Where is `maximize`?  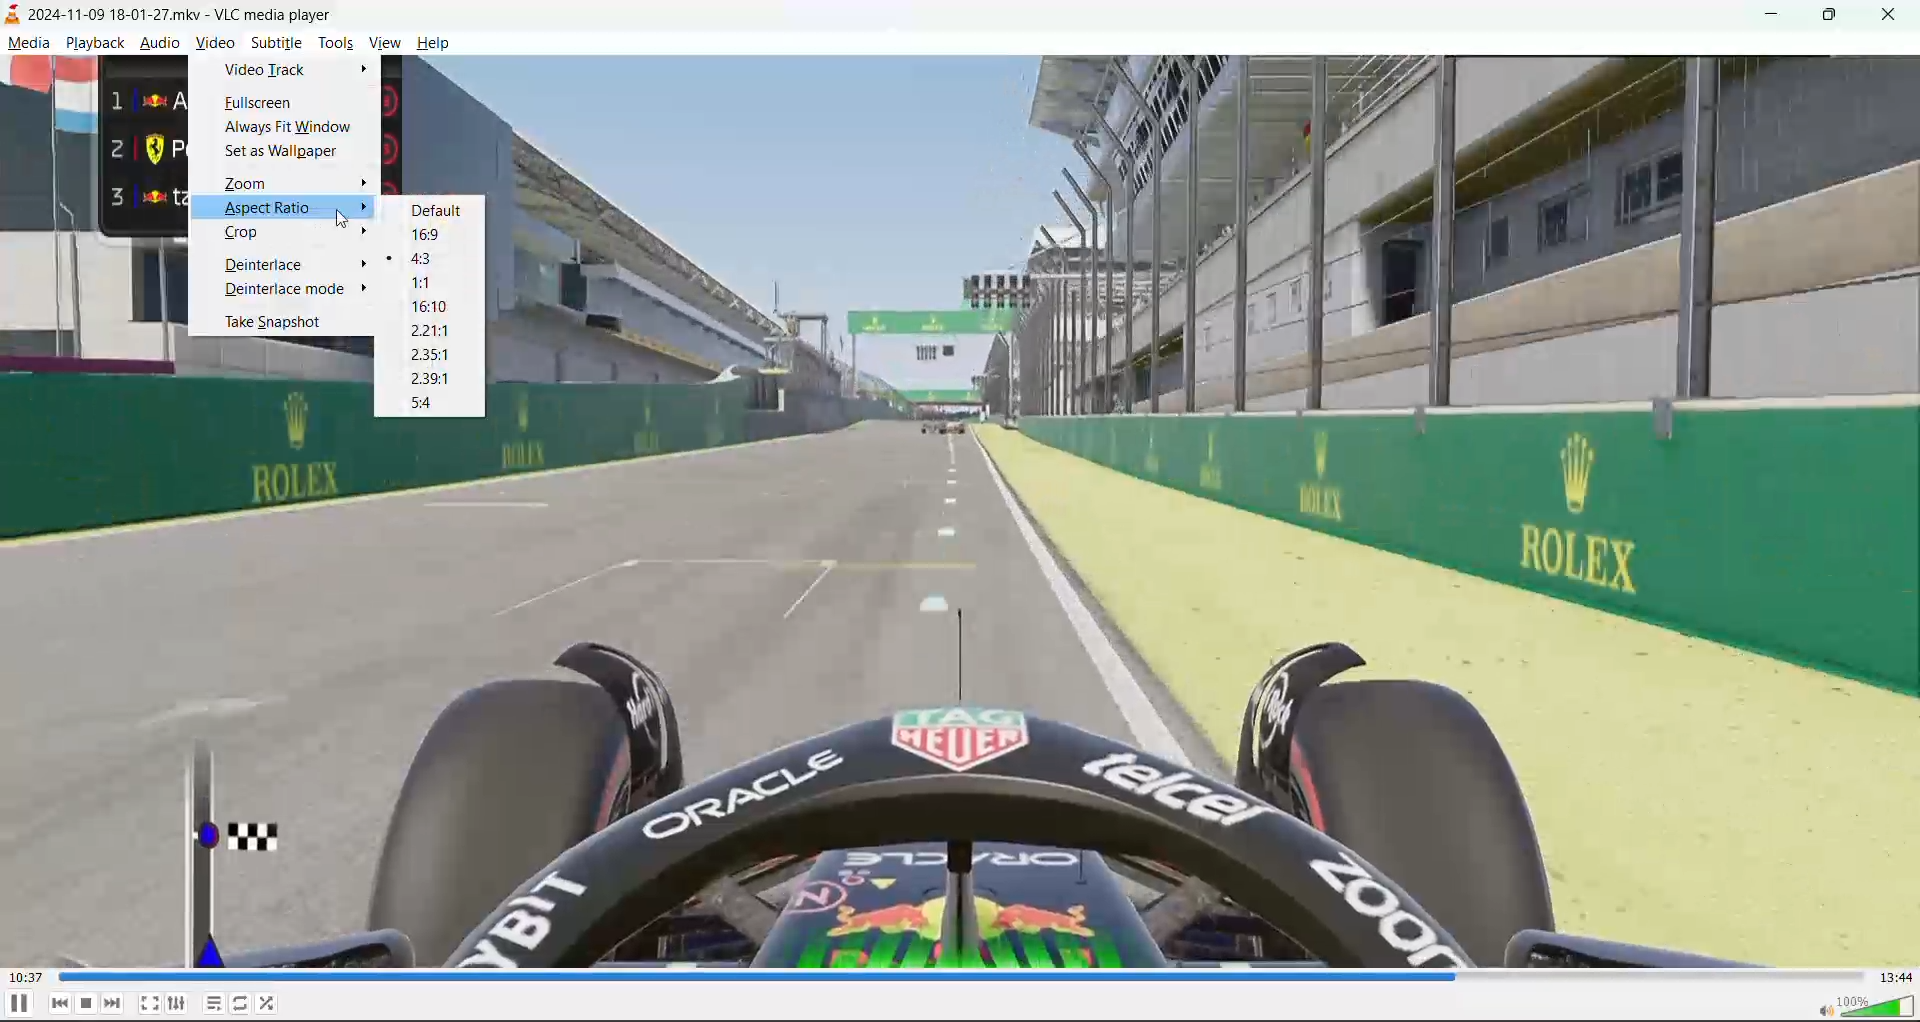
maximize is located at coordinates (1836, 17).